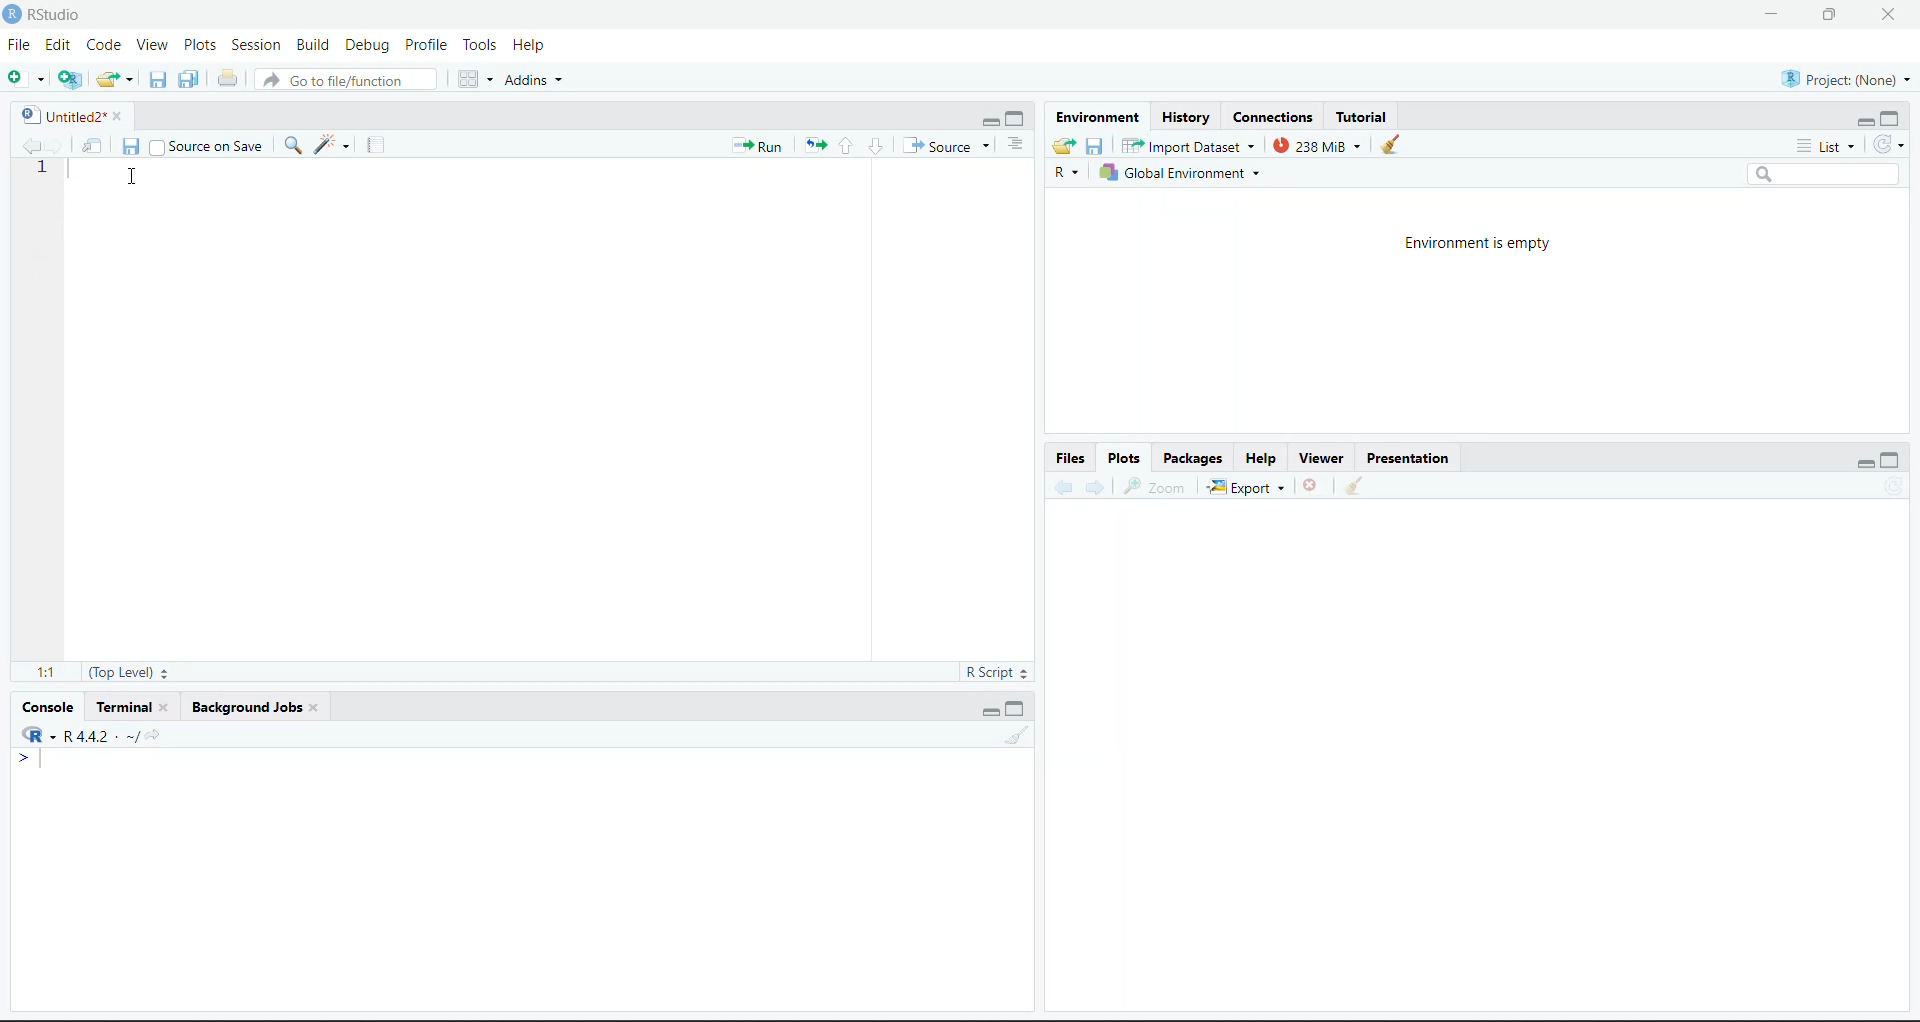 The height and width of the screenshot is (1022, 1920). I want to click on save, so click(158, 80).